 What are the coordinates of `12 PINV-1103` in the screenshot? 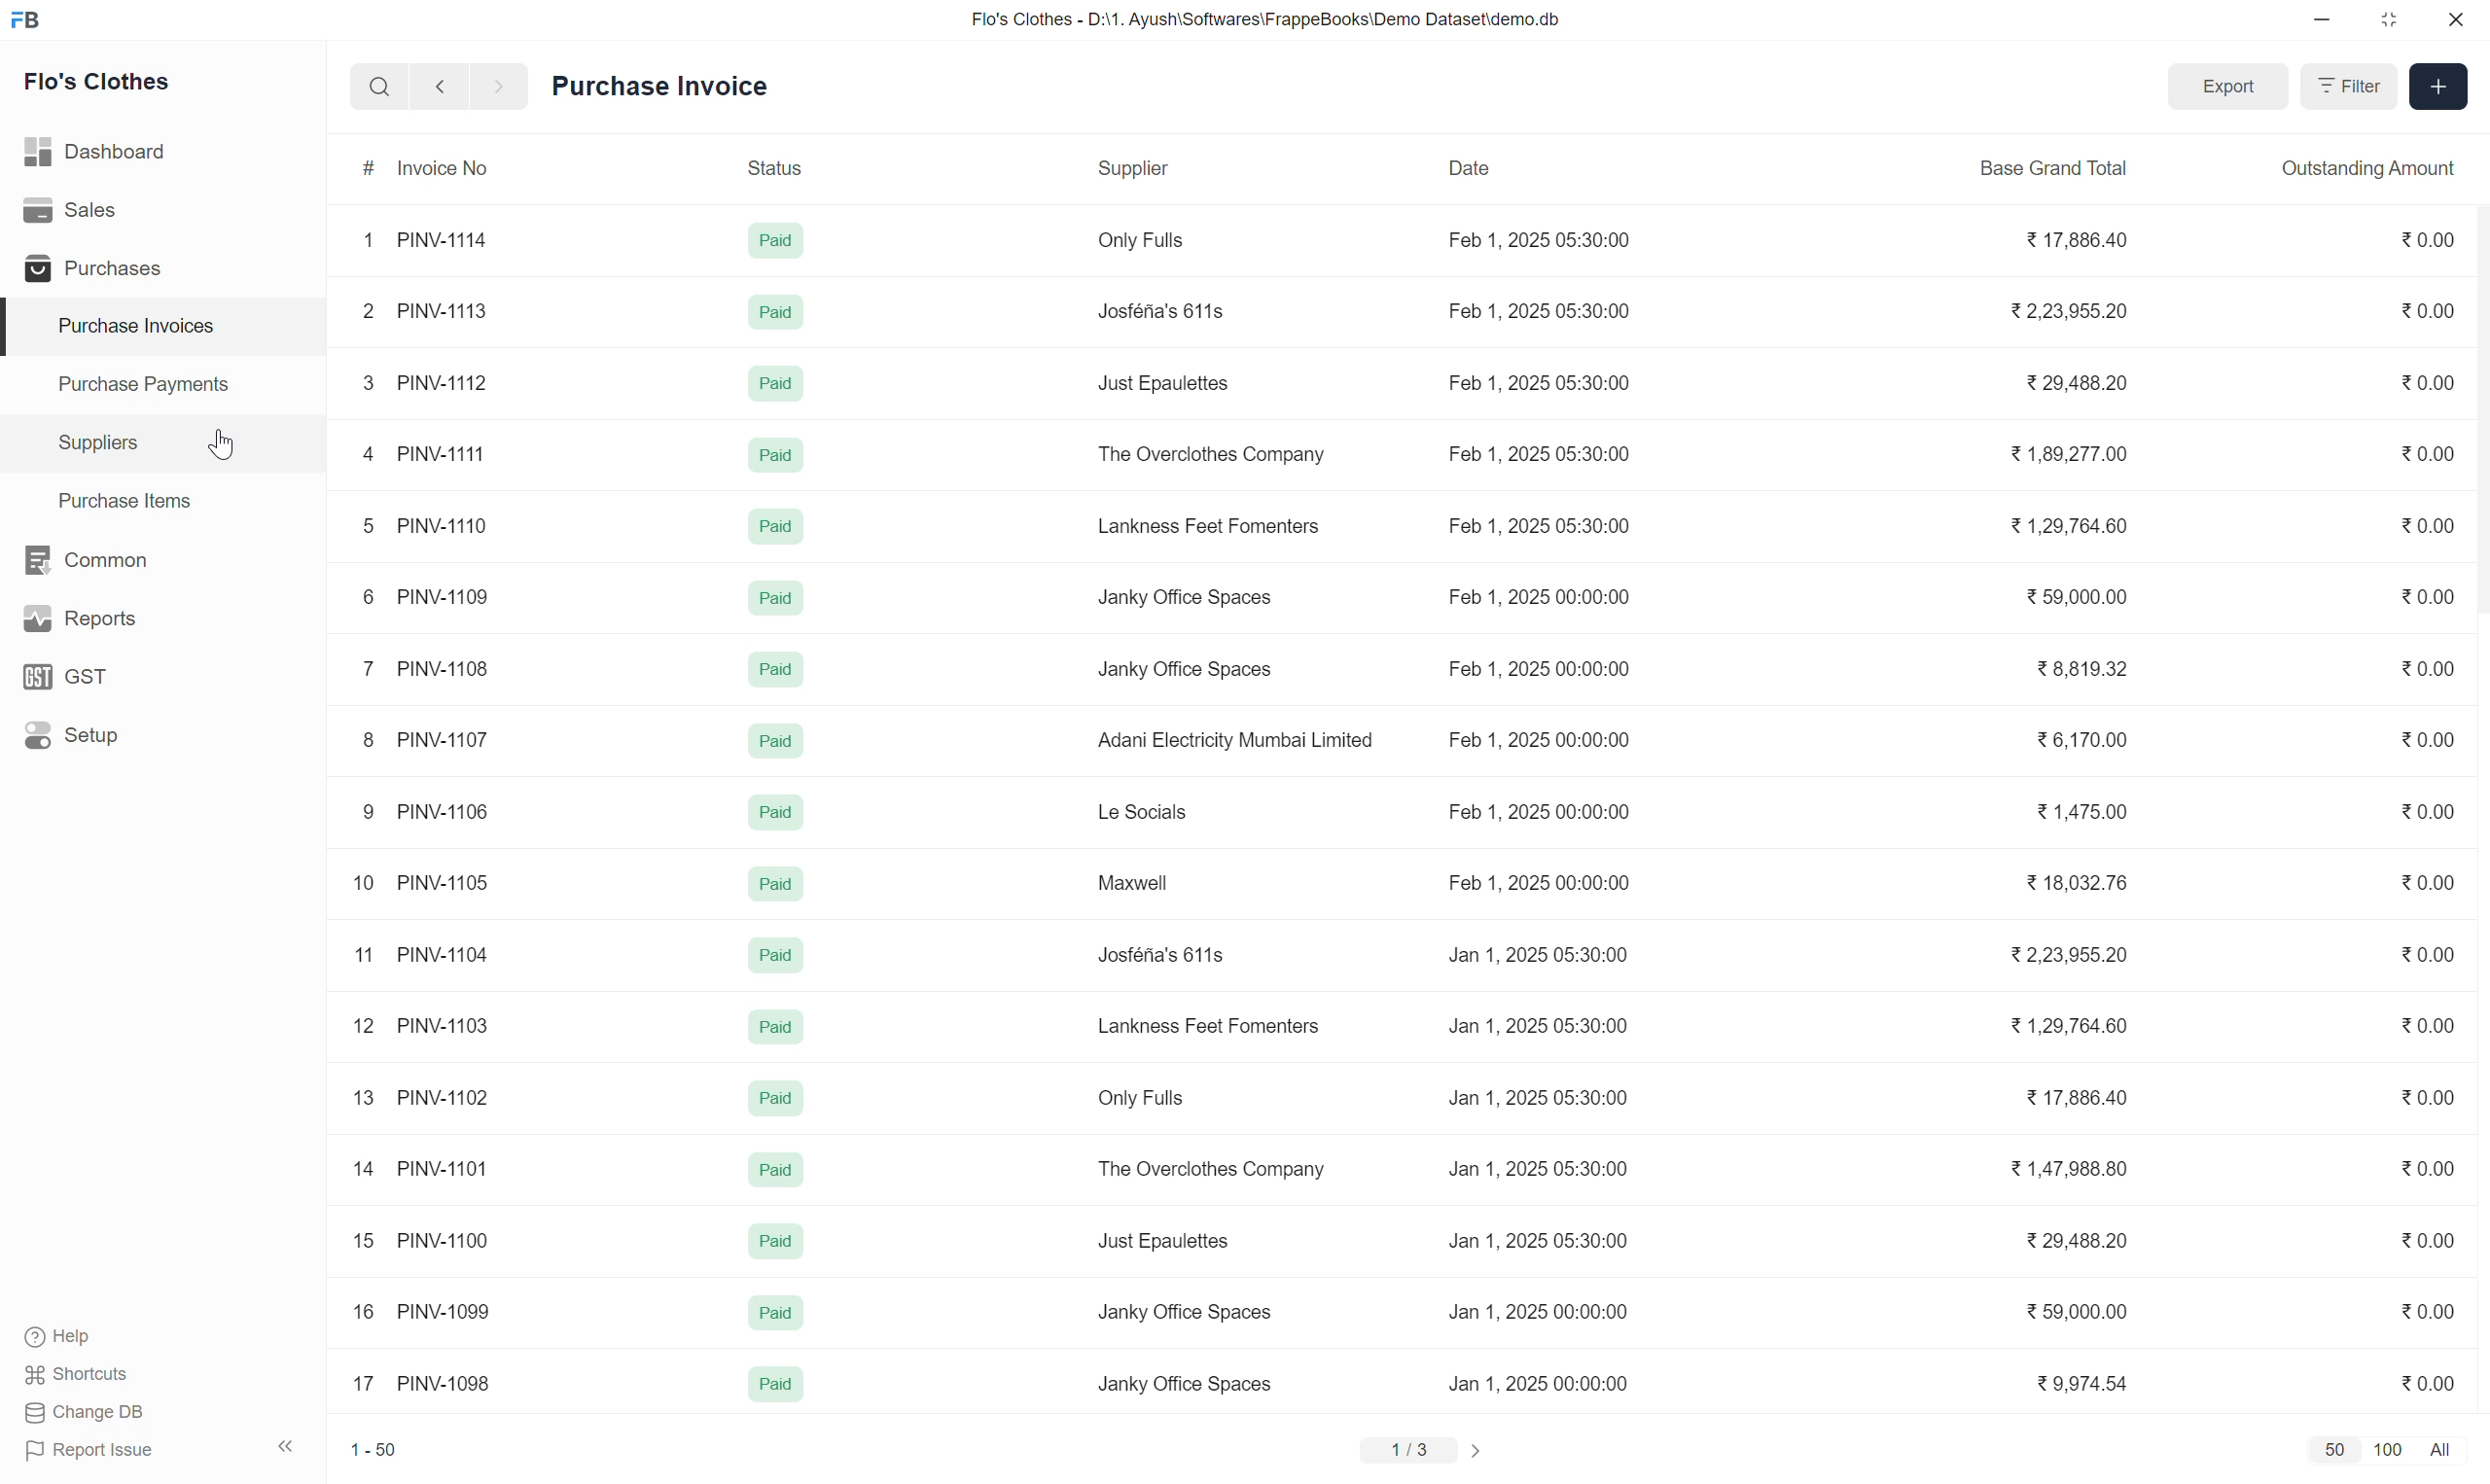 It's located at (422, 1025).